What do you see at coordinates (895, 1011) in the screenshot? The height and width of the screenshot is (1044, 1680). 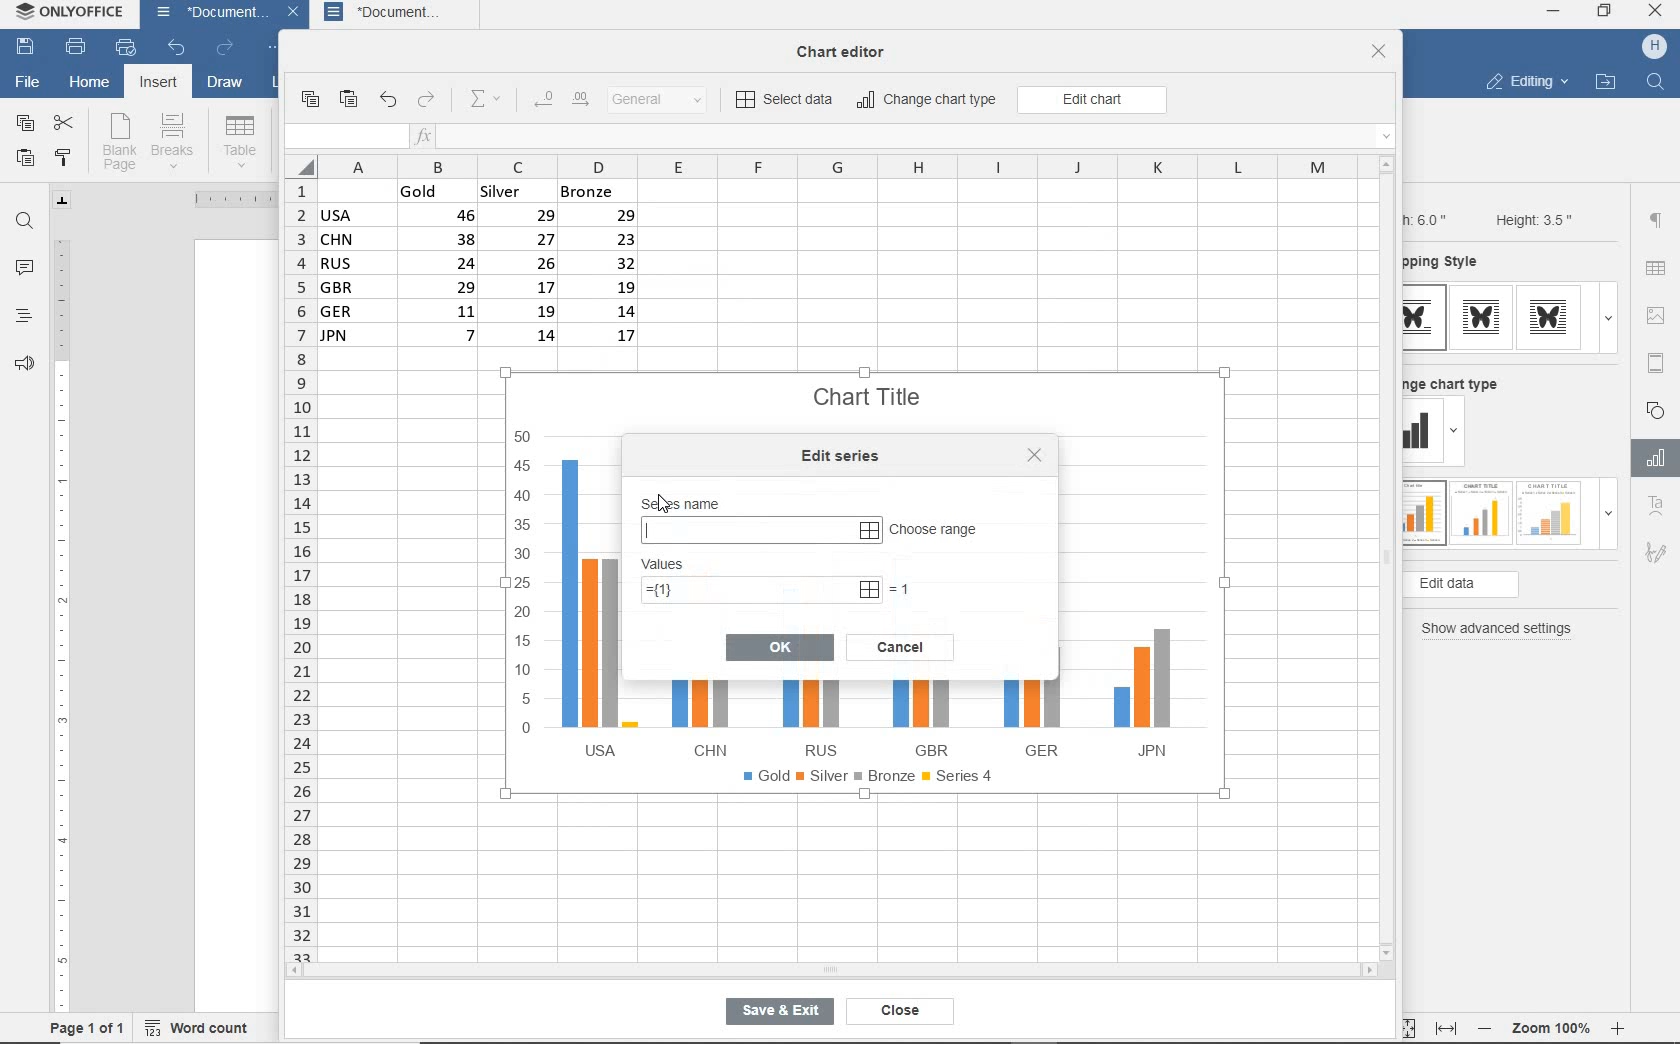 I see `close` at bounding box center [895, 1011].